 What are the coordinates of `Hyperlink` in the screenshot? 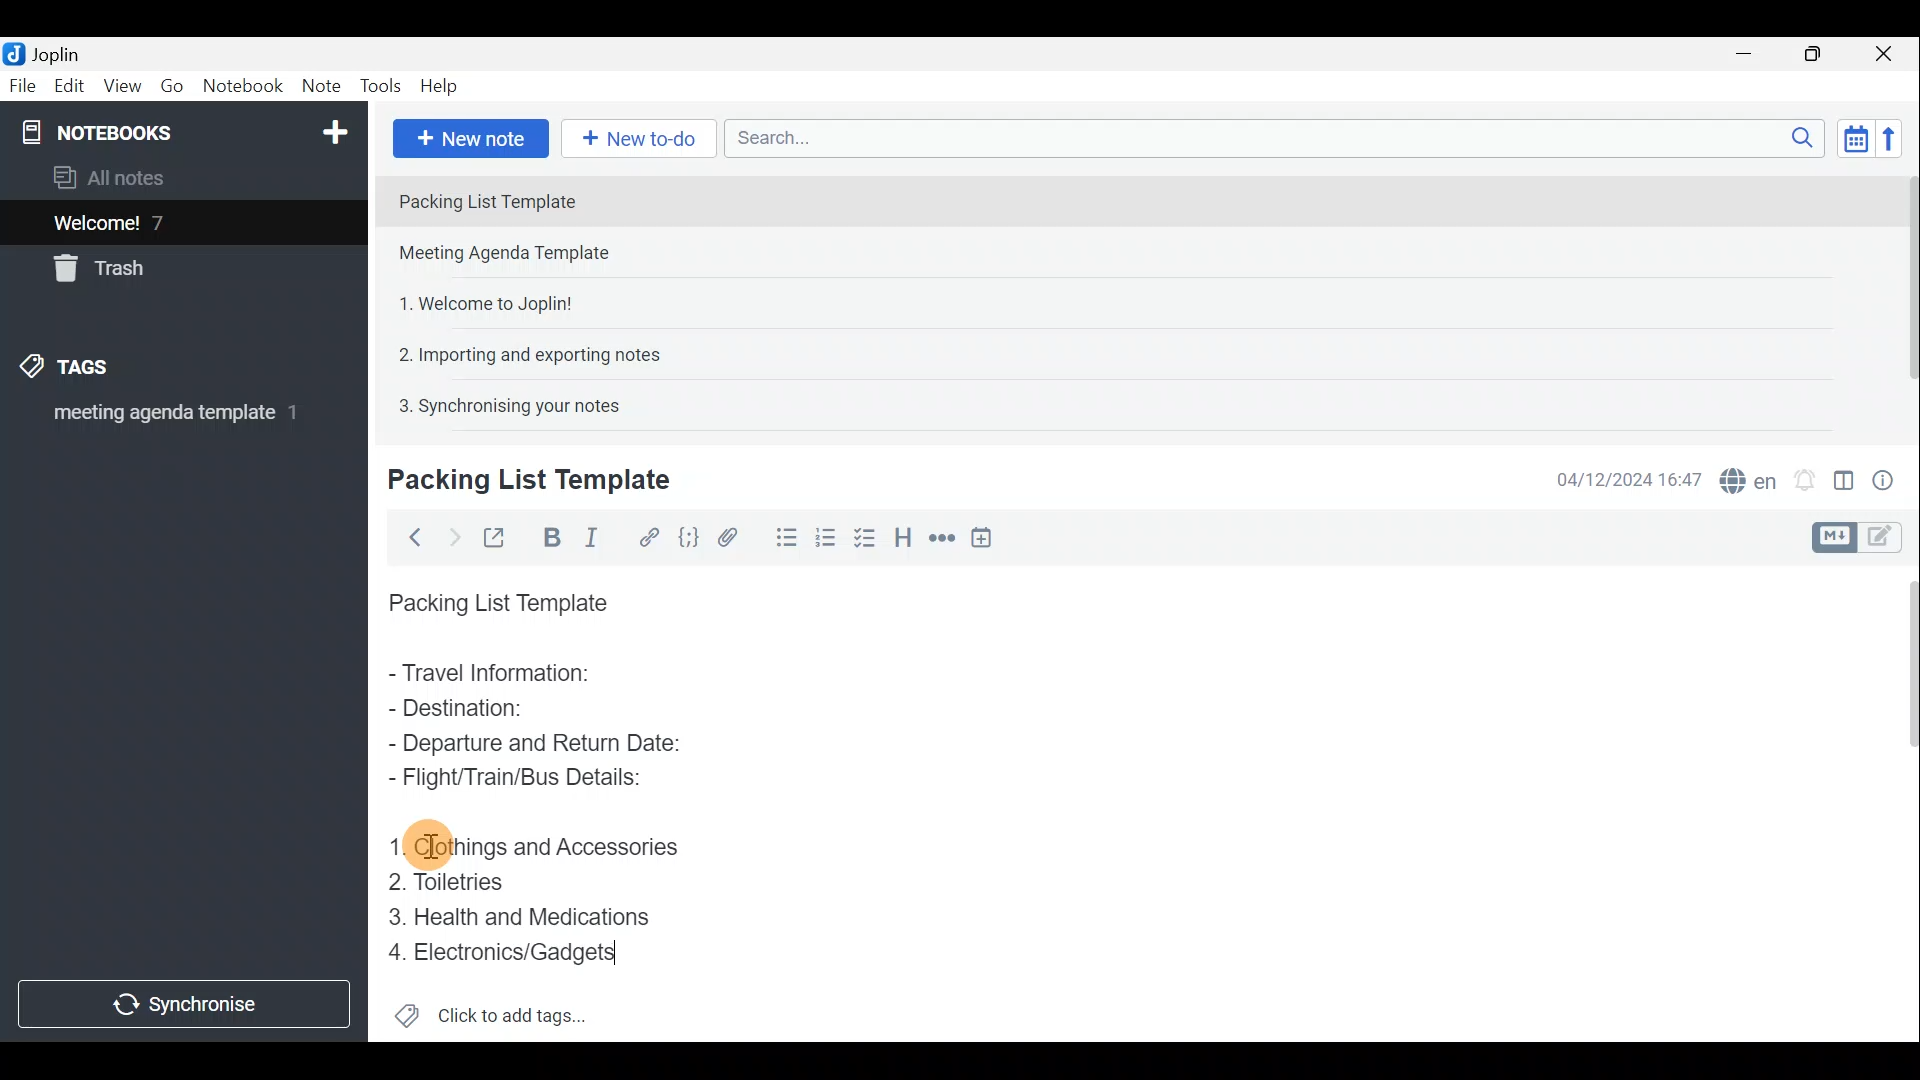 It's located at (645, 535).